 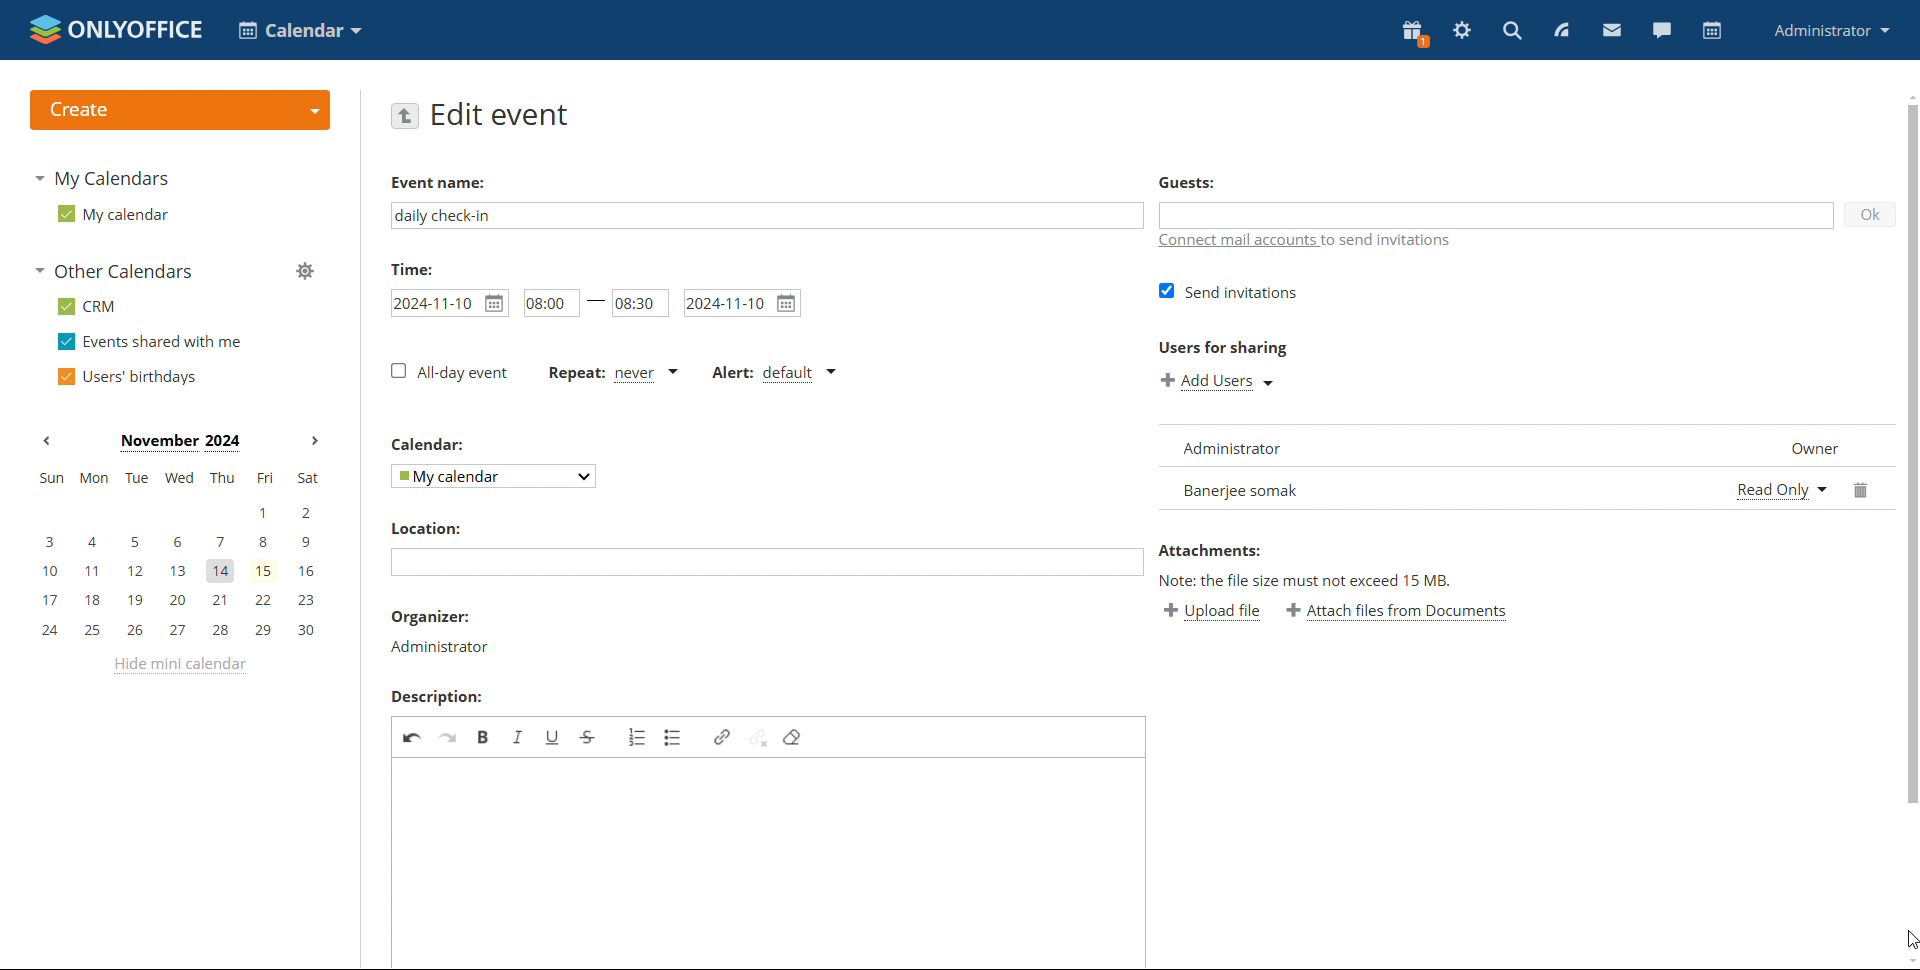 I want to click on unlink, so click(x=759, y=736).